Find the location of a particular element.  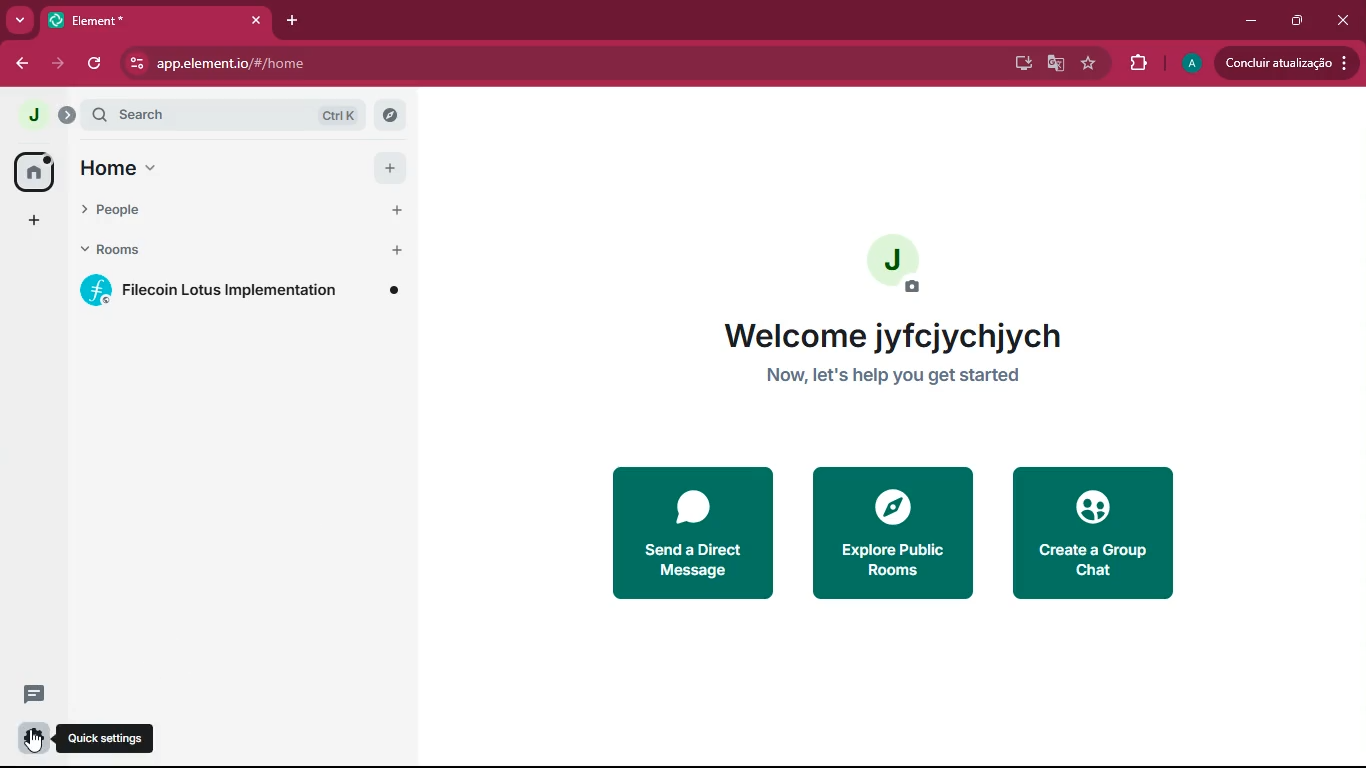

forward is located at coordinates (60, 63).